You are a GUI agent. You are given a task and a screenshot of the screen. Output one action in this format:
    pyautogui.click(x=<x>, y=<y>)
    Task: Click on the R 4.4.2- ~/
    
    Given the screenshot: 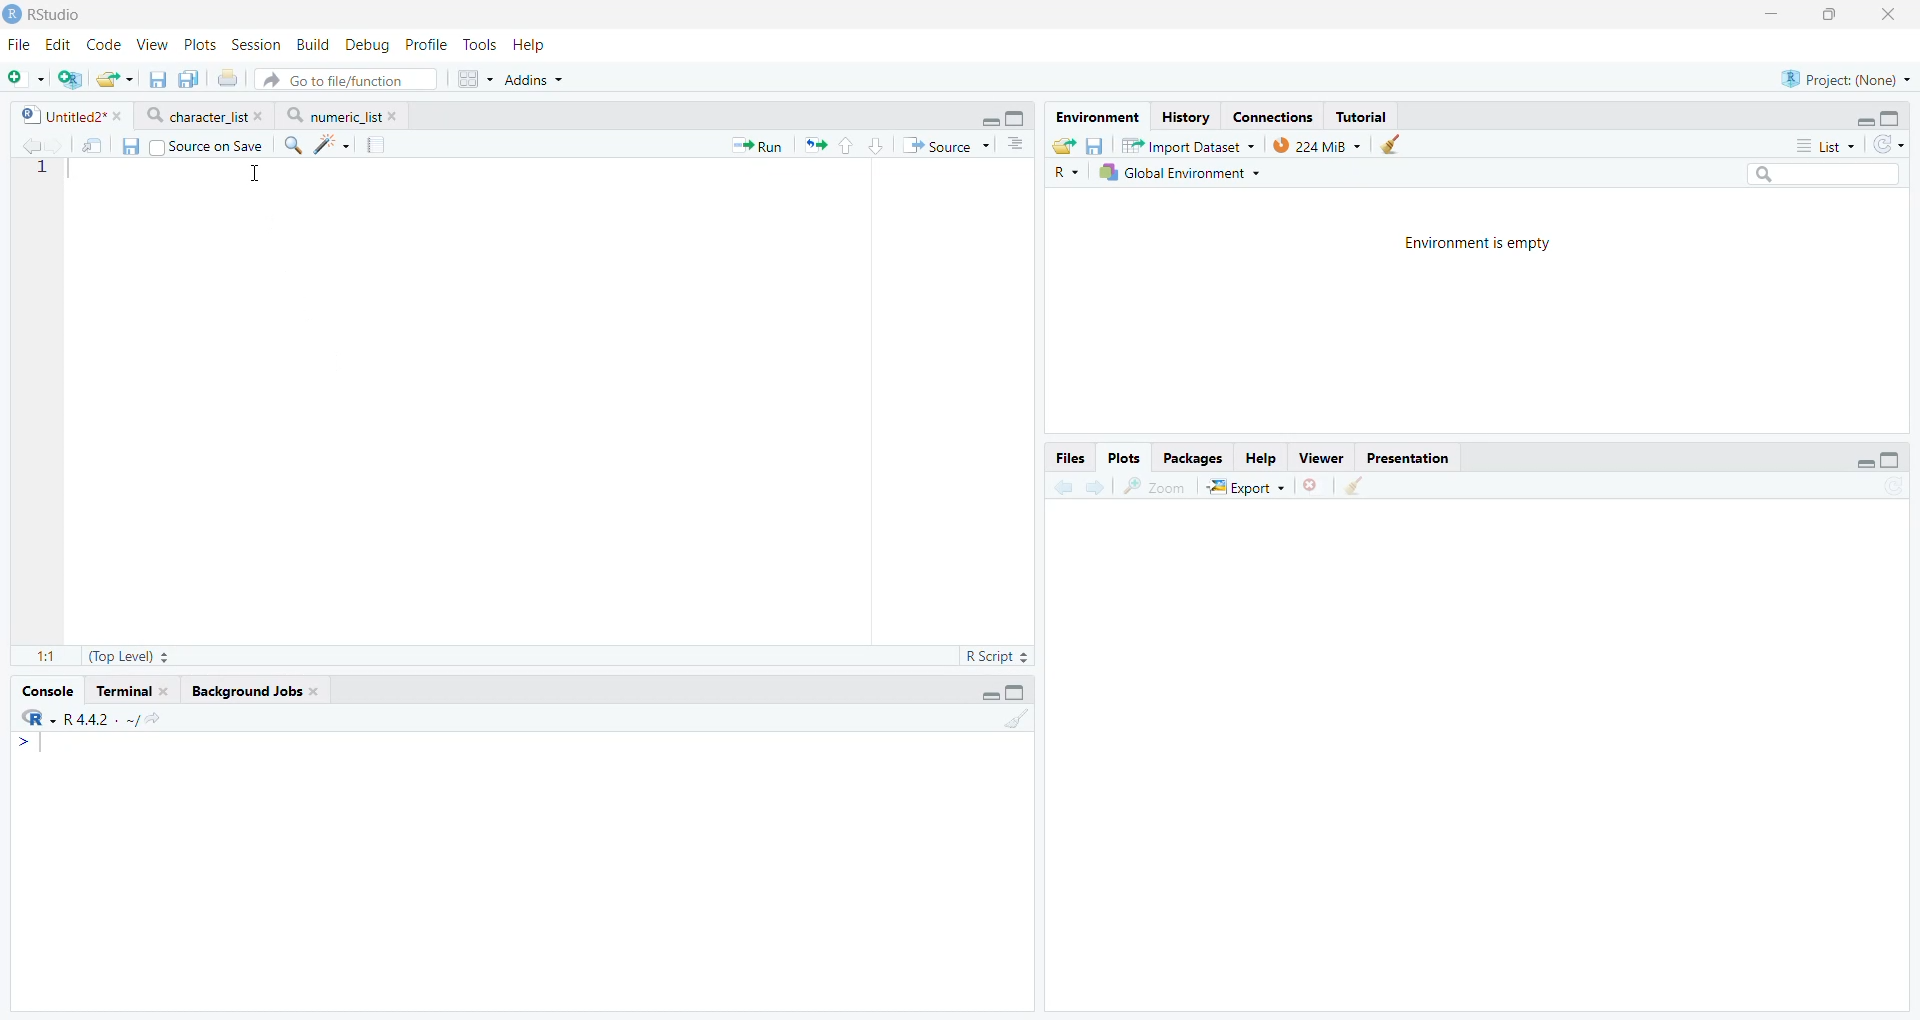 What is the action you would take?
    pyautogui.click(x=91, y=718)
    